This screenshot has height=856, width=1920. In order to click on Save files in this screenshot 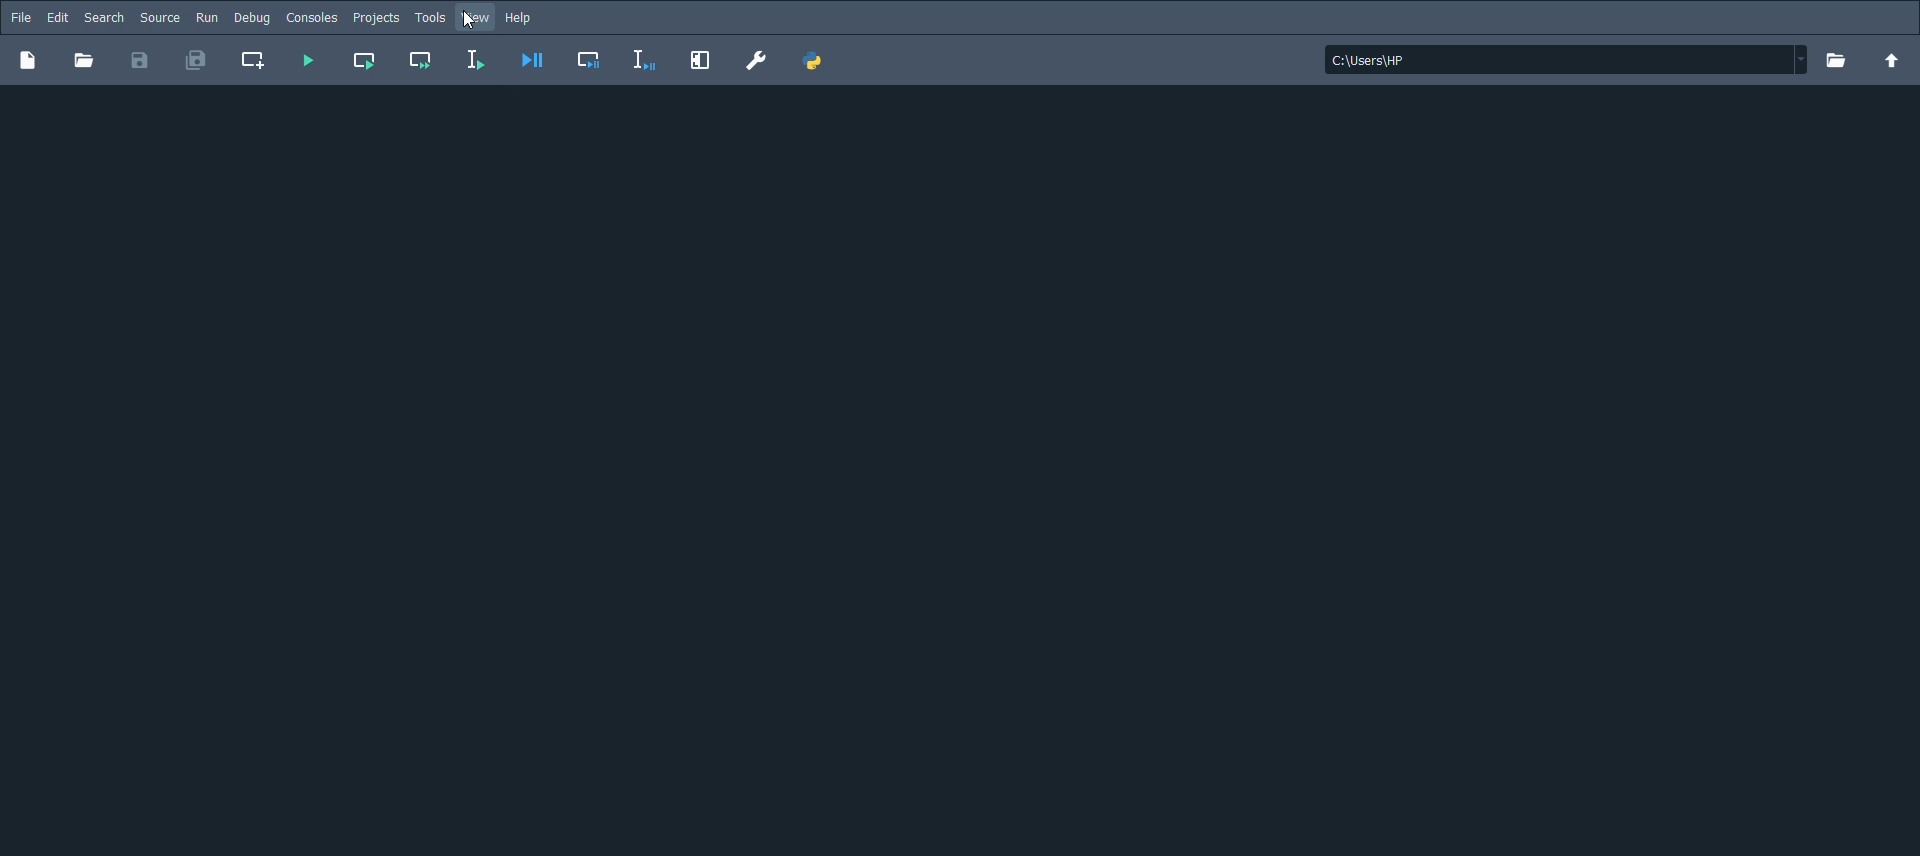, I will do `click(140, 61)`.